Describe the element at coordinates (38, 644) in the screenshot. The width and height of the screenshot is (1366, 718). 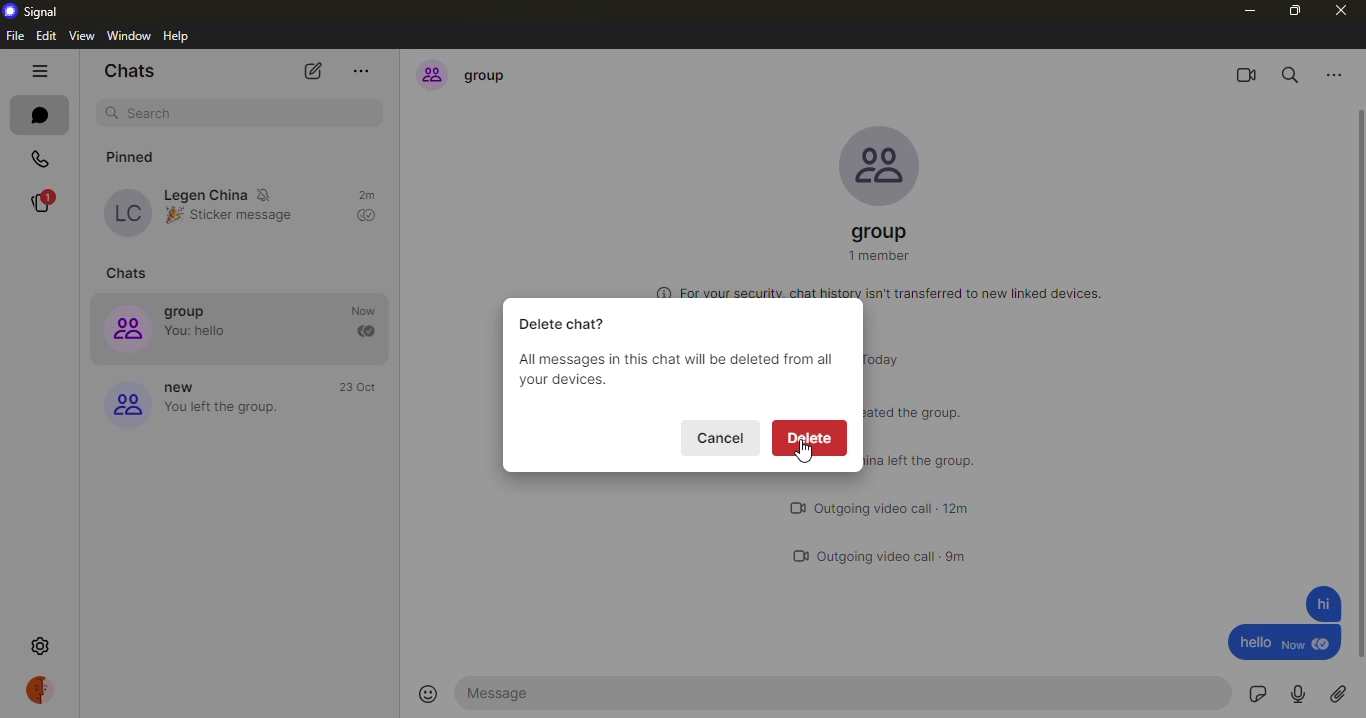
I see `settings` at that location.